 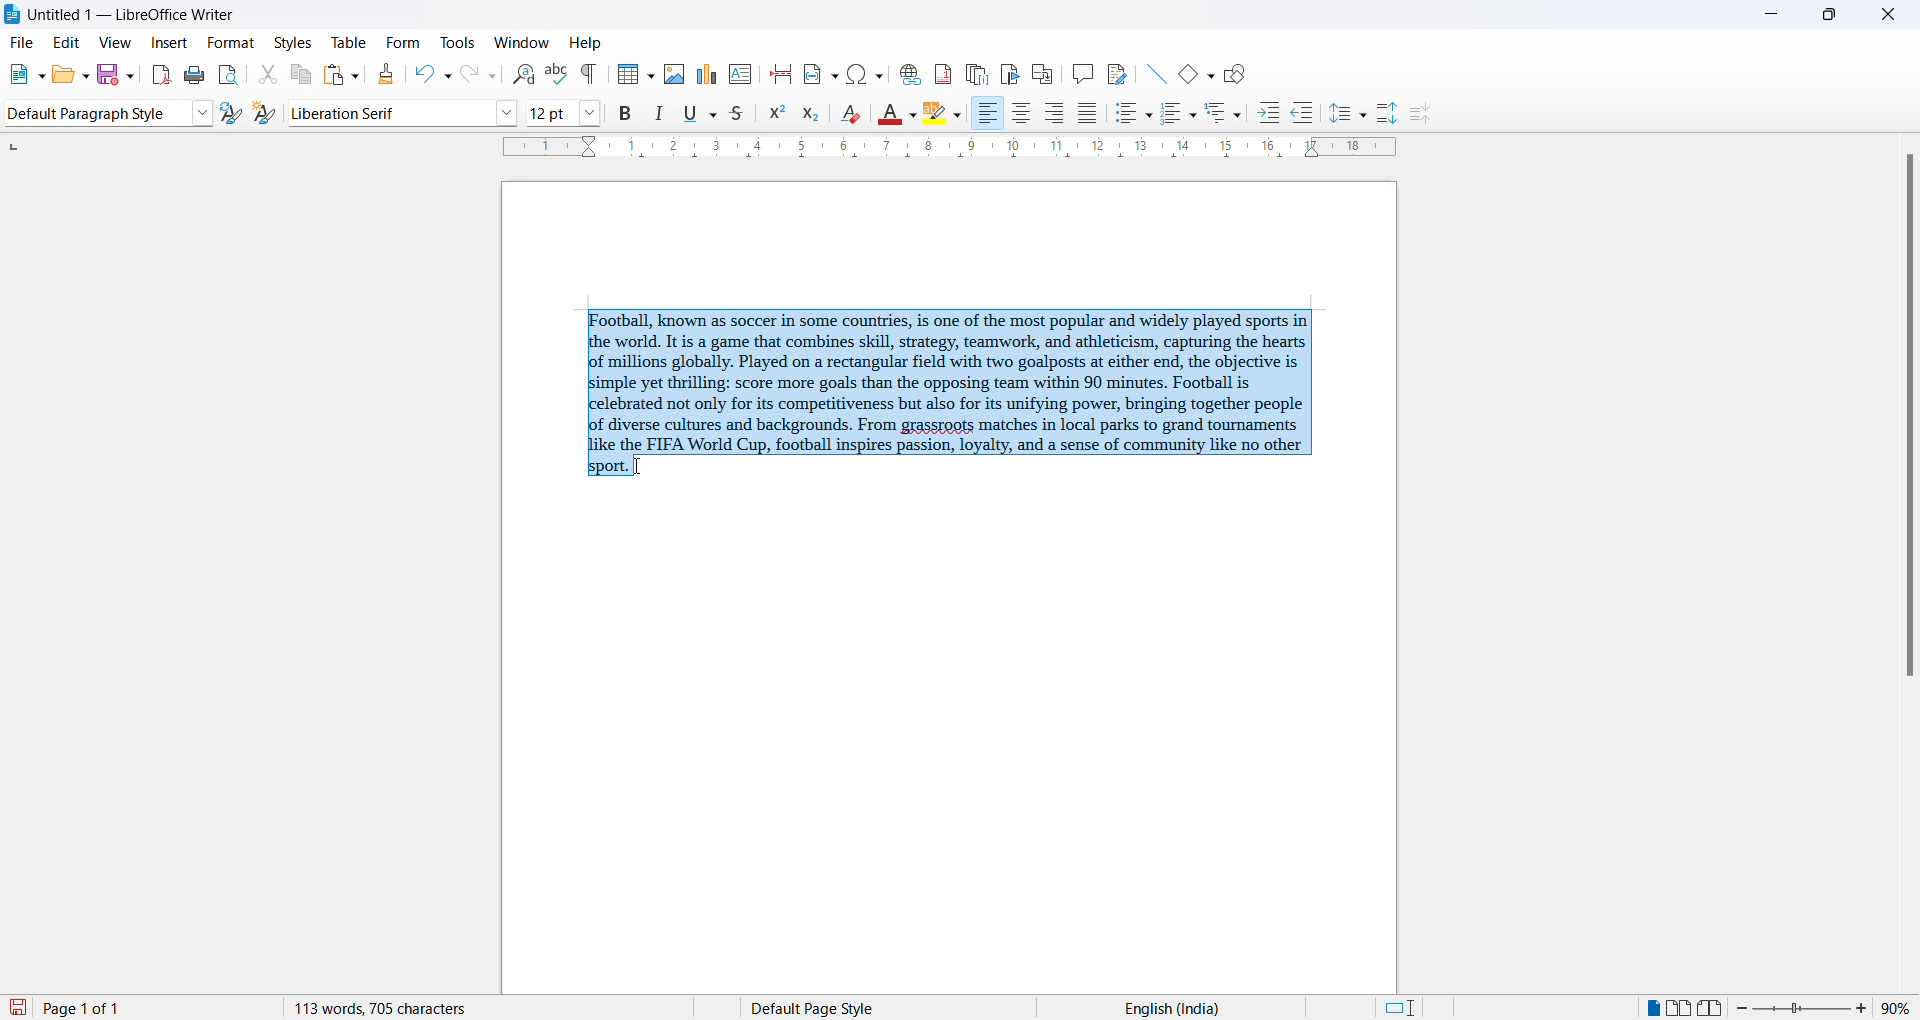 What do you see at coordinates (1305, 112) in the screenshot?
I see `decrease indent ` at bounding box center [1305, 112].